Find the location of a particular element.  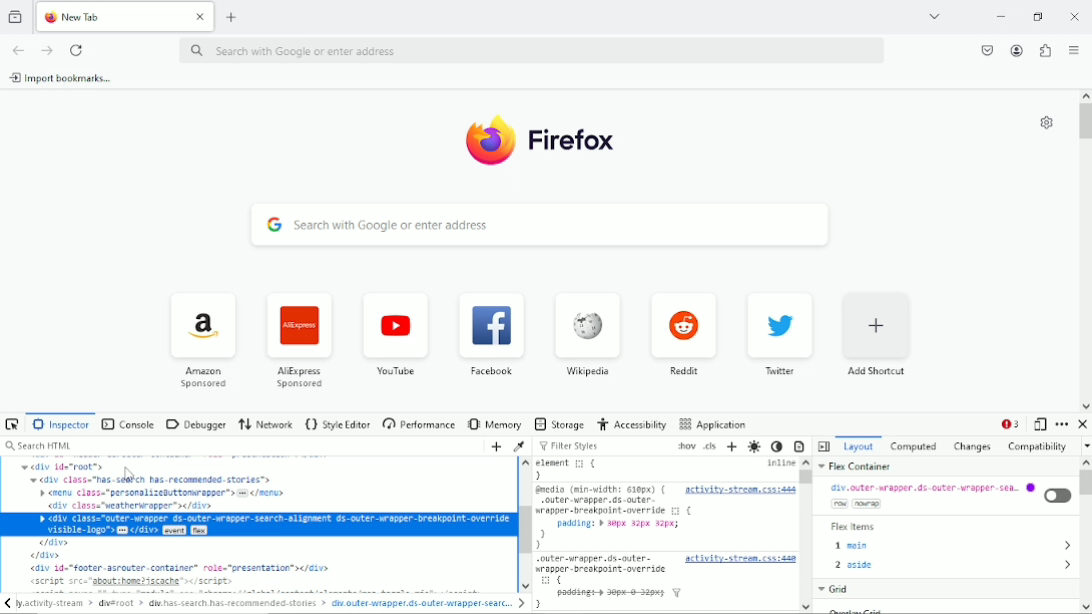

Reddit is located at coordinates (684, 333).